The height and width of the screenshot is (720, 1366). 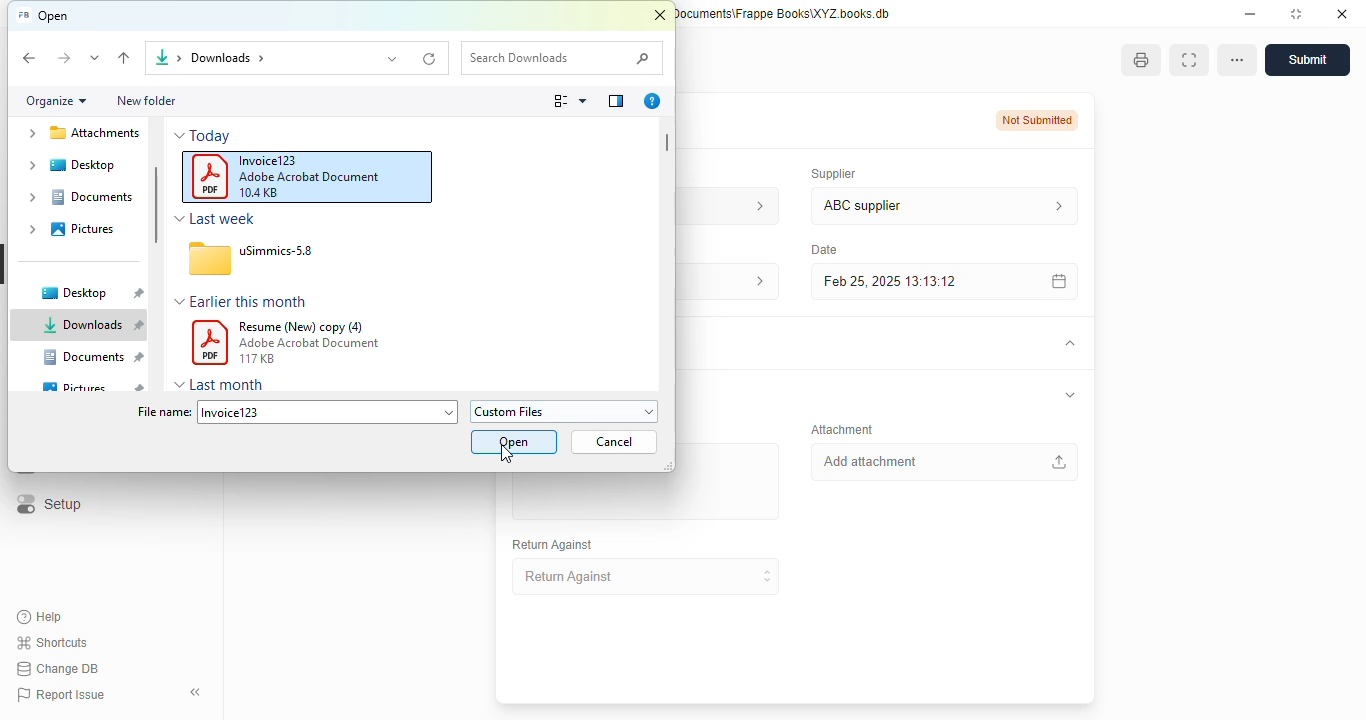 What do you see at coordinates (754, 205) in the screenshot?
I see `number series information` at bounding box center [754, 205].